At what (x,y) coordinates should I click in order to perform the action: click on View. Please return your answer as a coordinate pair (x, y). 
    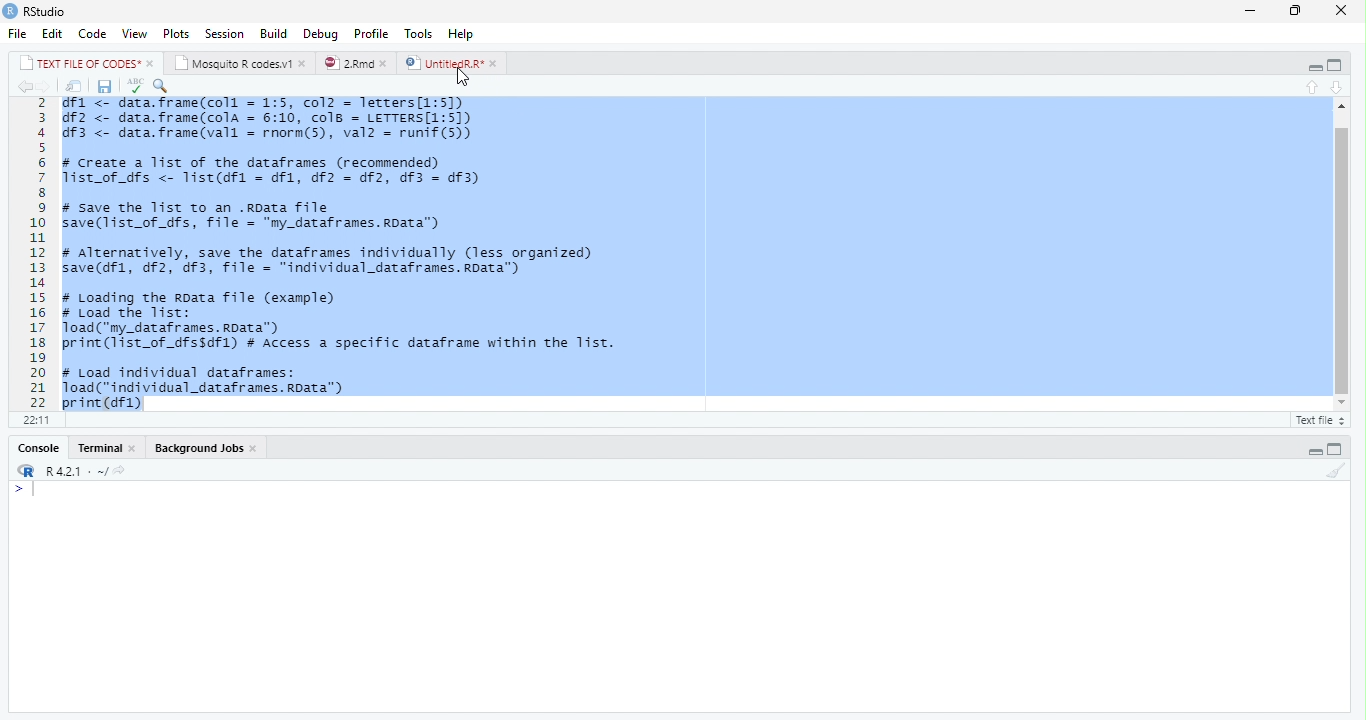
    Looking at the image, I should click on (135, 34).